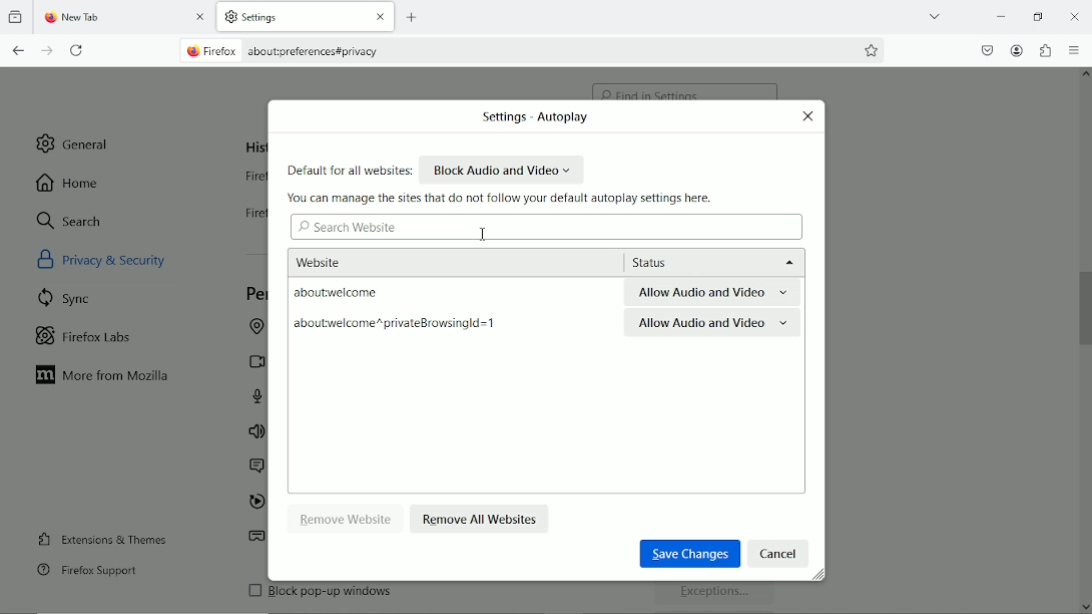  What do you see at coordinates (934, 15) in the screenshot?
I see `List all tabs` at bounding box center [934, 15].